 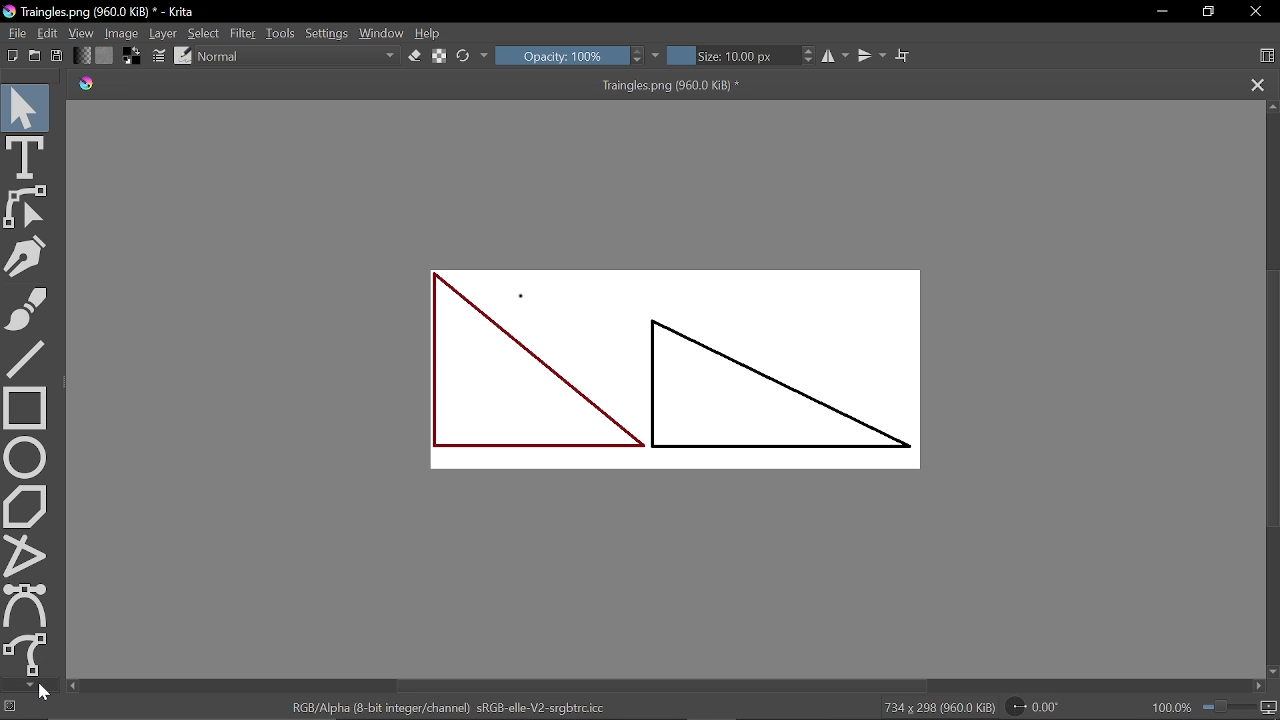 What do you see at coordinates (433, 33) in the screenshot?
I see `Help` at bounding box center [433, 33].